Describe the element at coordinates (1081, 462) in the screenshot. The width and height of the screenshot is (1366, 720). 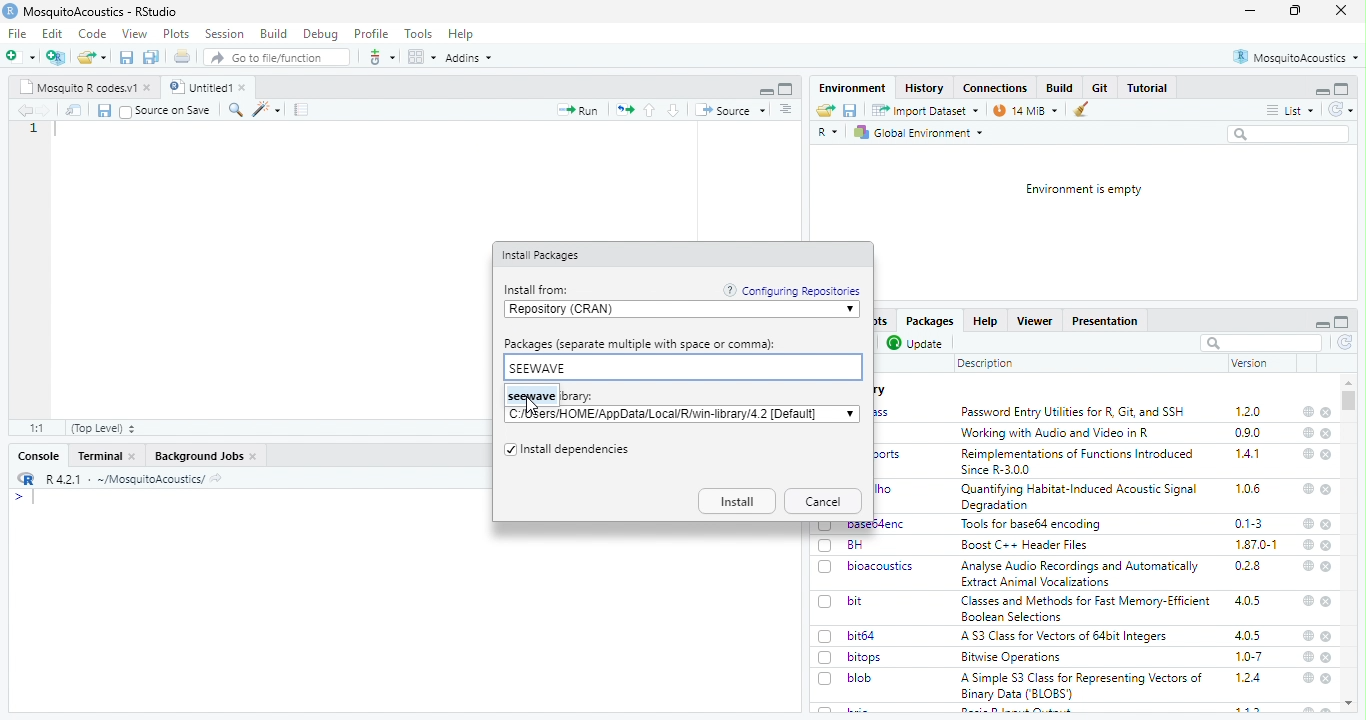
I see `Reimplementations of Functions Introduced
Since R-3.0.0` at that location.